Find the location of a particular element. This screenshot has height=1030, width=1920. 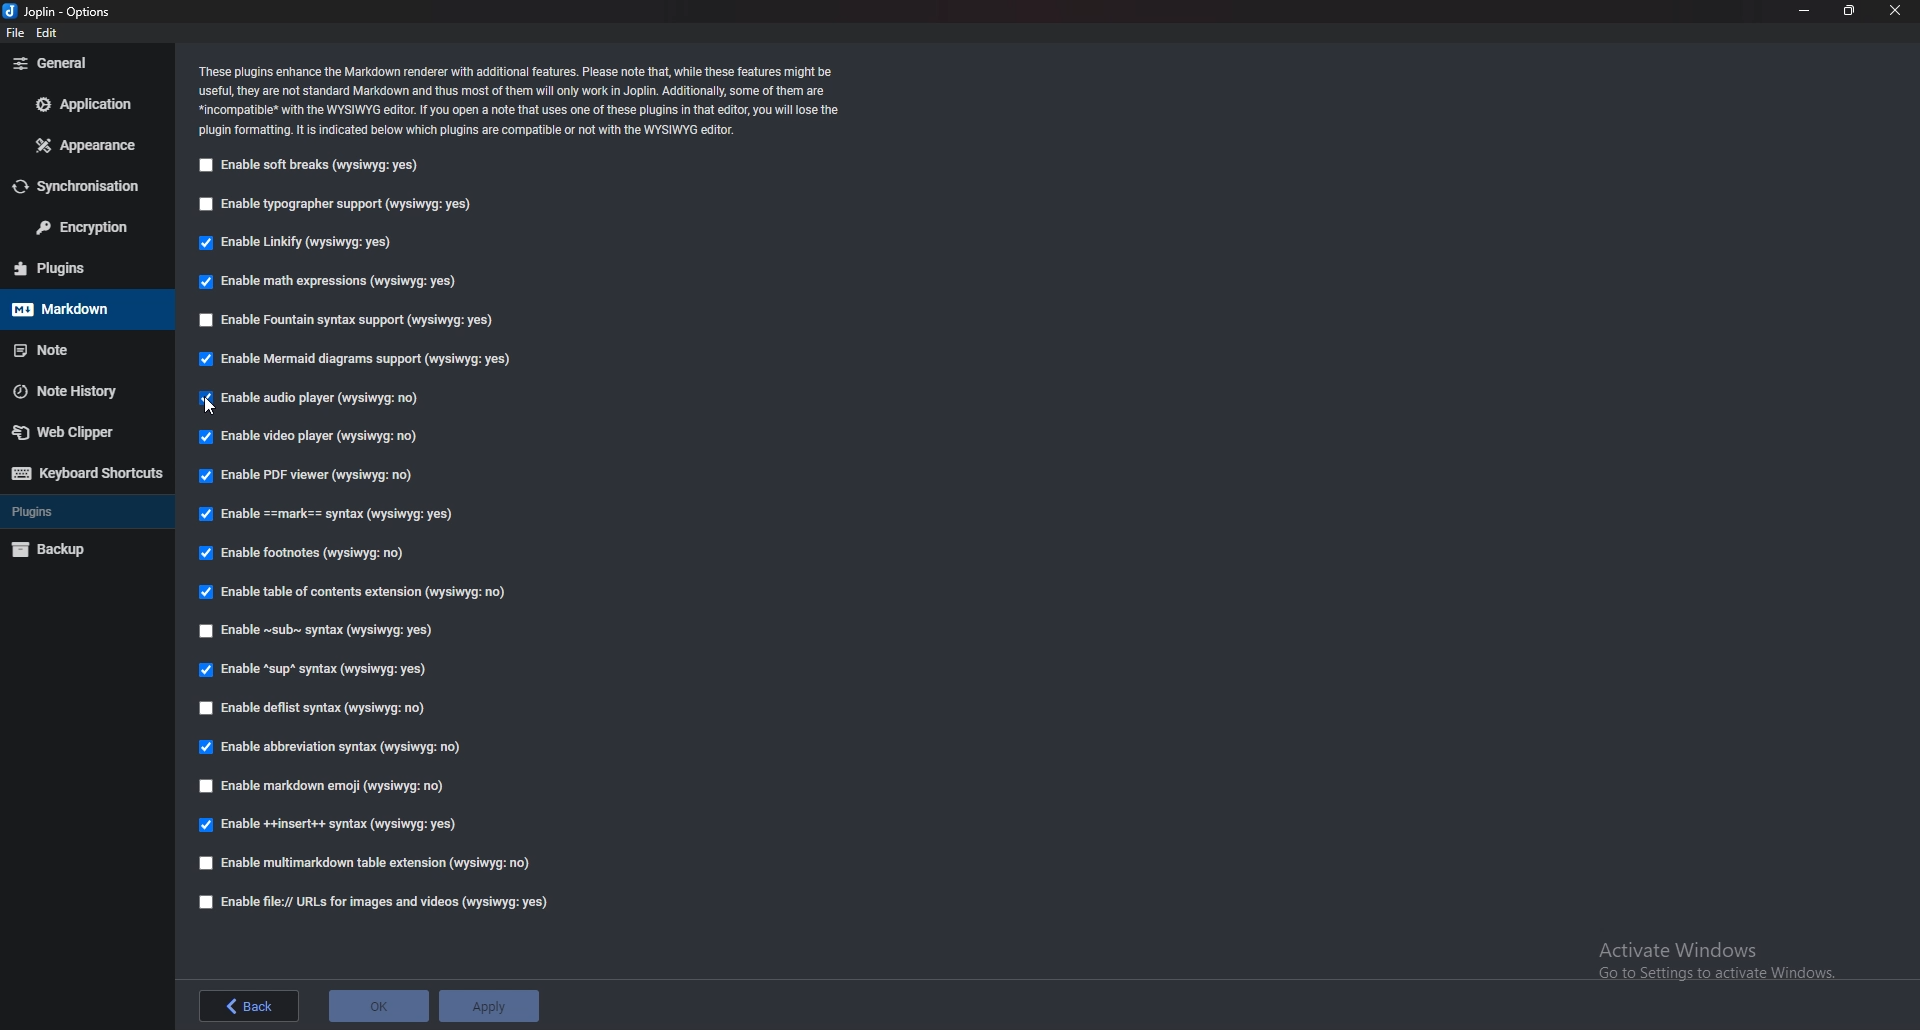

Synchronization is located at coordinates (82, 185).